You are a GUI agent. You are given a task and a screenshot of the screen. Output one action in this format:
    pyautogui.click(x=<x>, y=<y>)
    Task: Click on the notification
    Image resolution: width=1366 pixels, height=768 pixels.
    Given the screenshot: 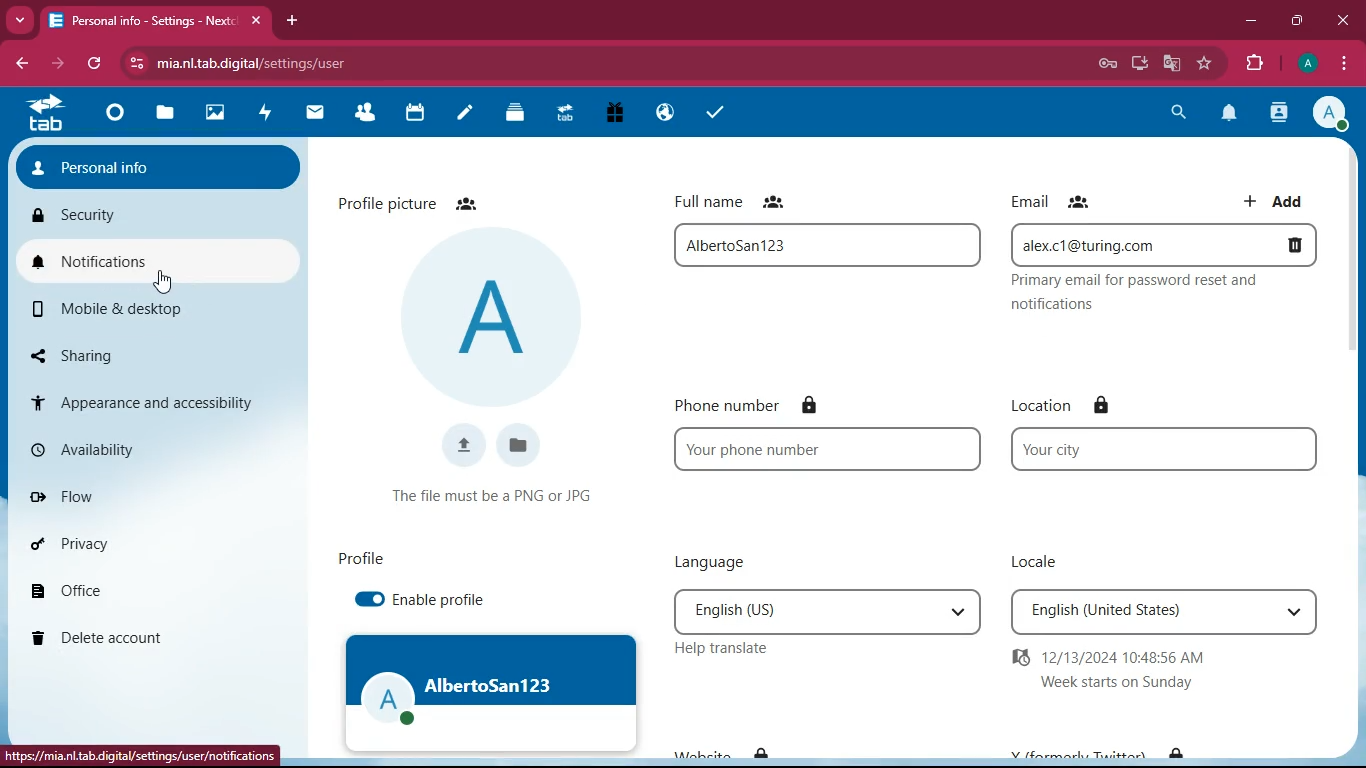 What is the action you would take?
    pyautogui.click(x=1230, y=114)
    